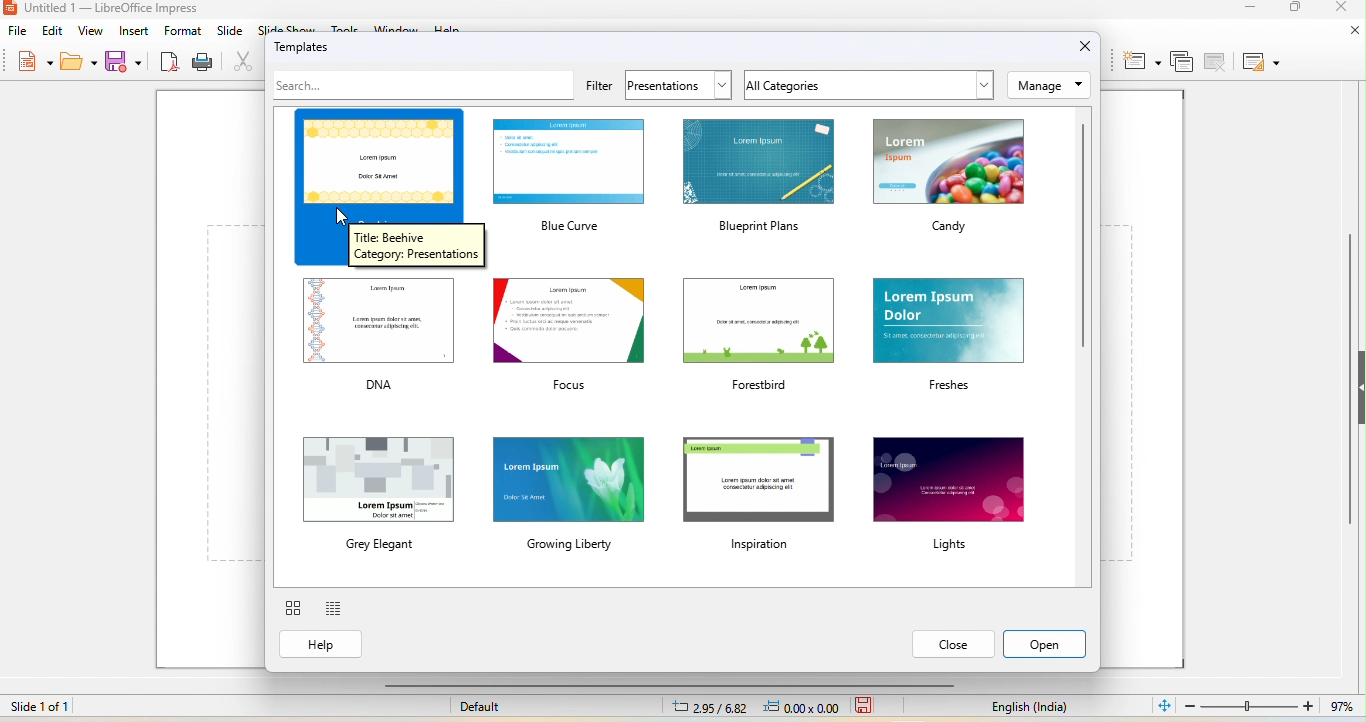 The width and height of the screenshot is (1366, 722). I want to click on blue curve, so click(569, 179).